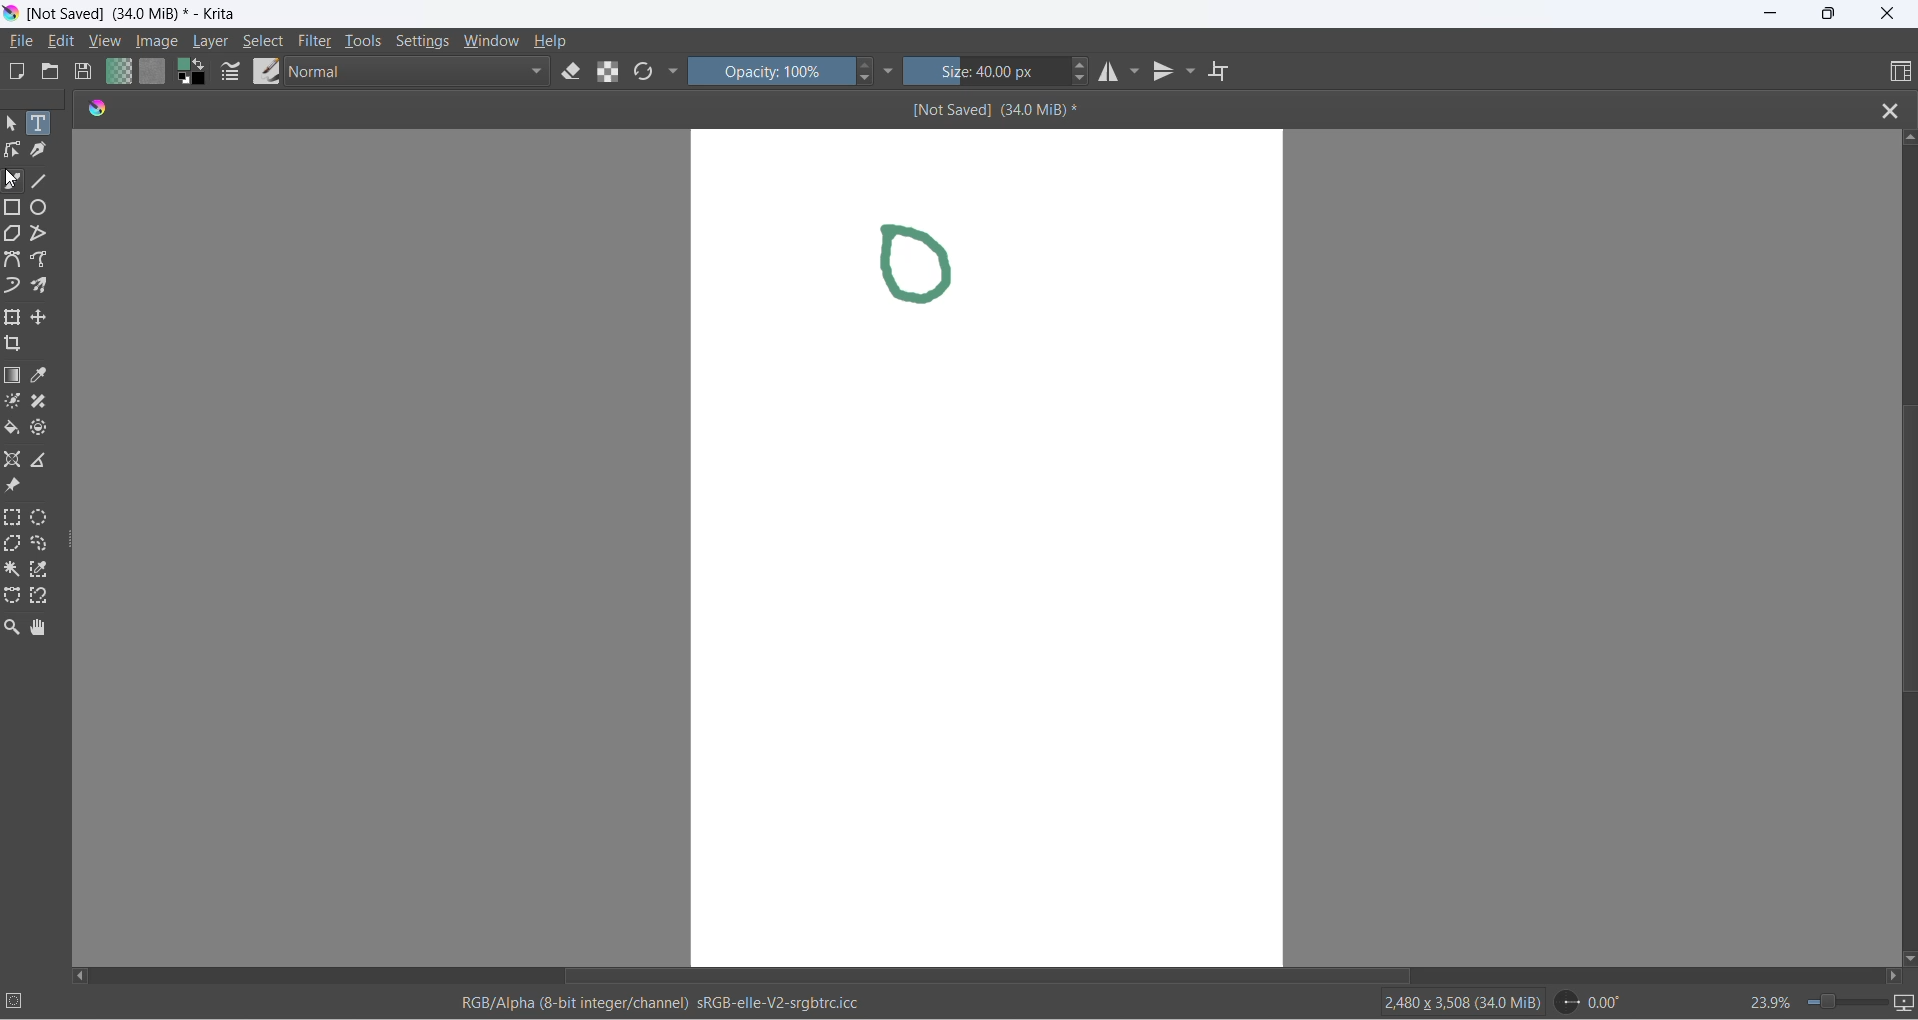 The image size is (1918, 1020). What do you see at coordinates (1591, 1002) in the screenshot?
I see `0.00` at bounding box center [1591, 1002].